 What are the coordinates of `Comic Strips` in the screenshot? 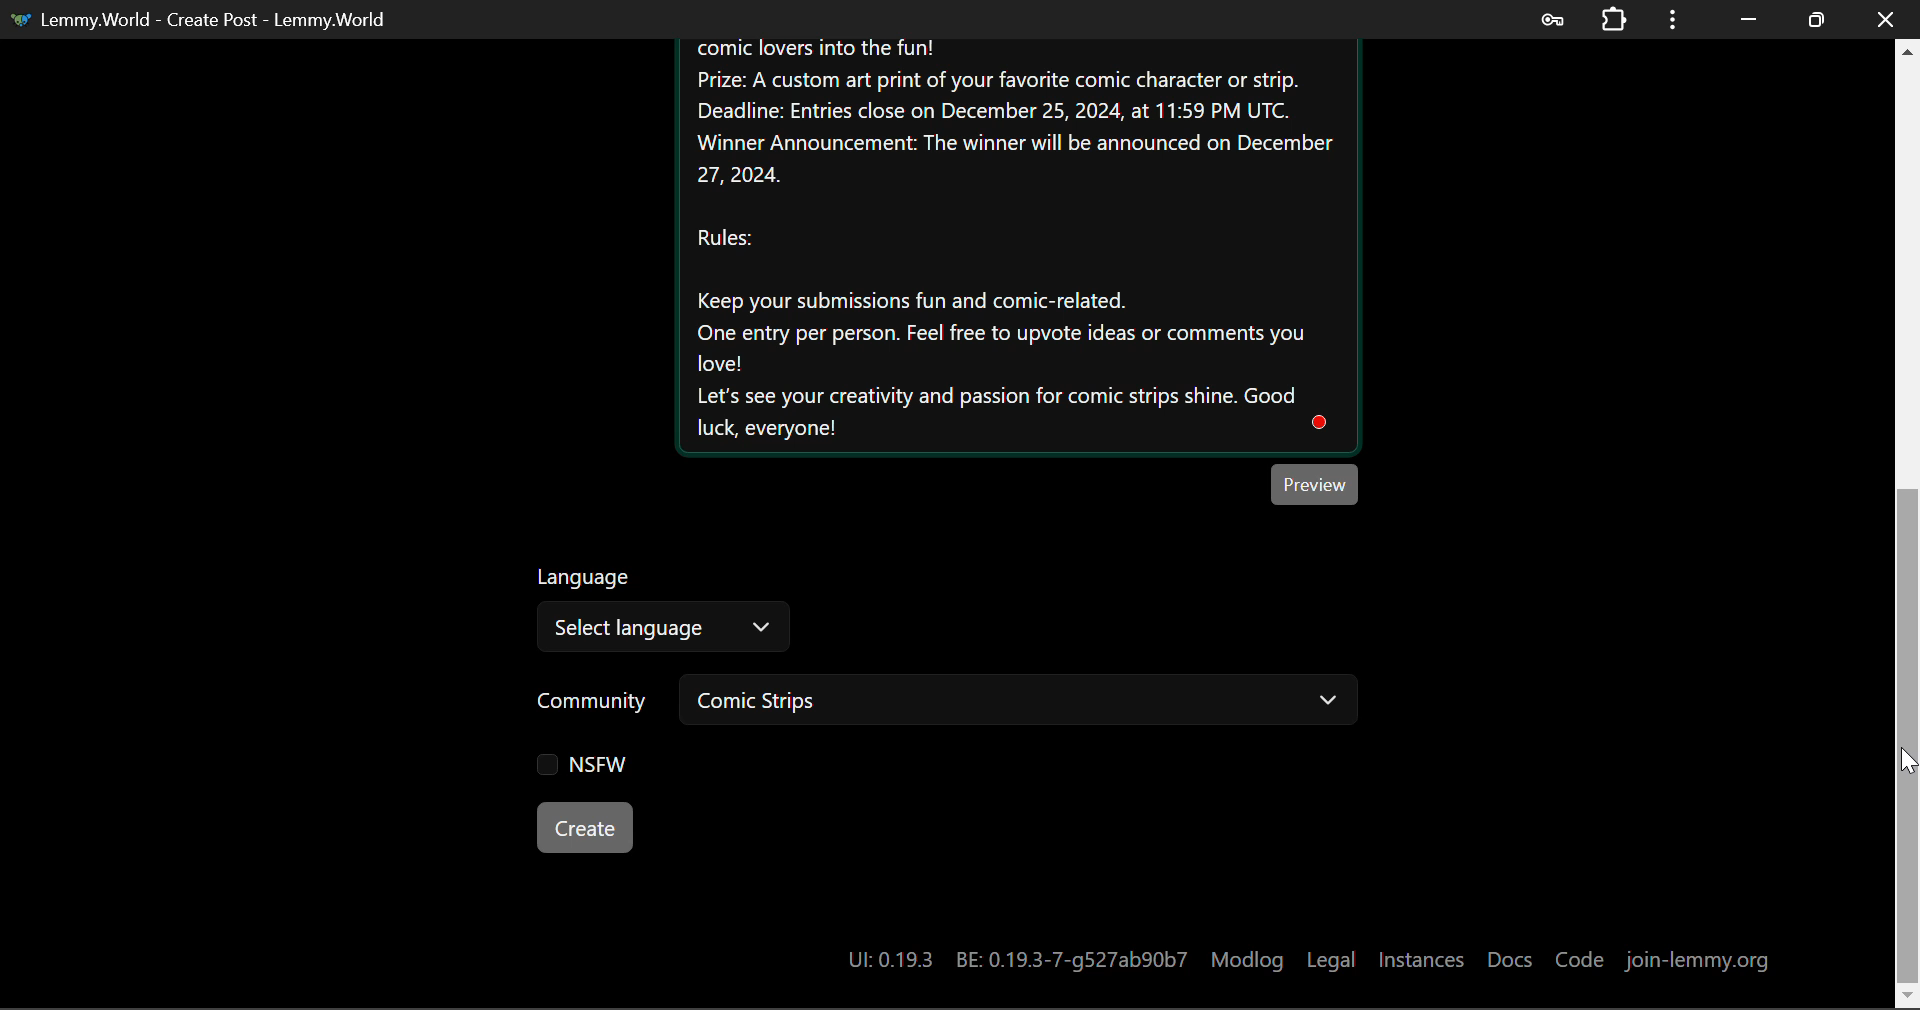 It's located at (1016, 703).